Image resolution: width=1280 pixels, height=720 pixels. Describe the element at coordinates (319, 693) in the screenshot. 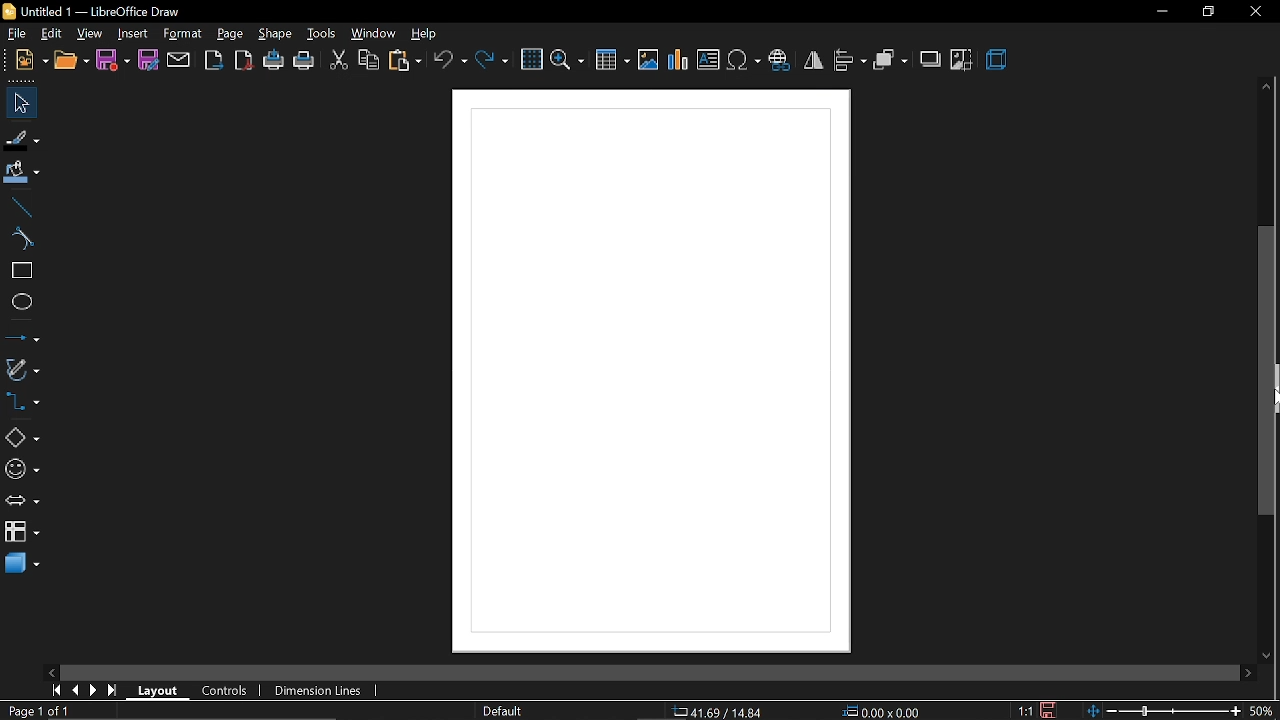

I see `dimension lines` at that location.